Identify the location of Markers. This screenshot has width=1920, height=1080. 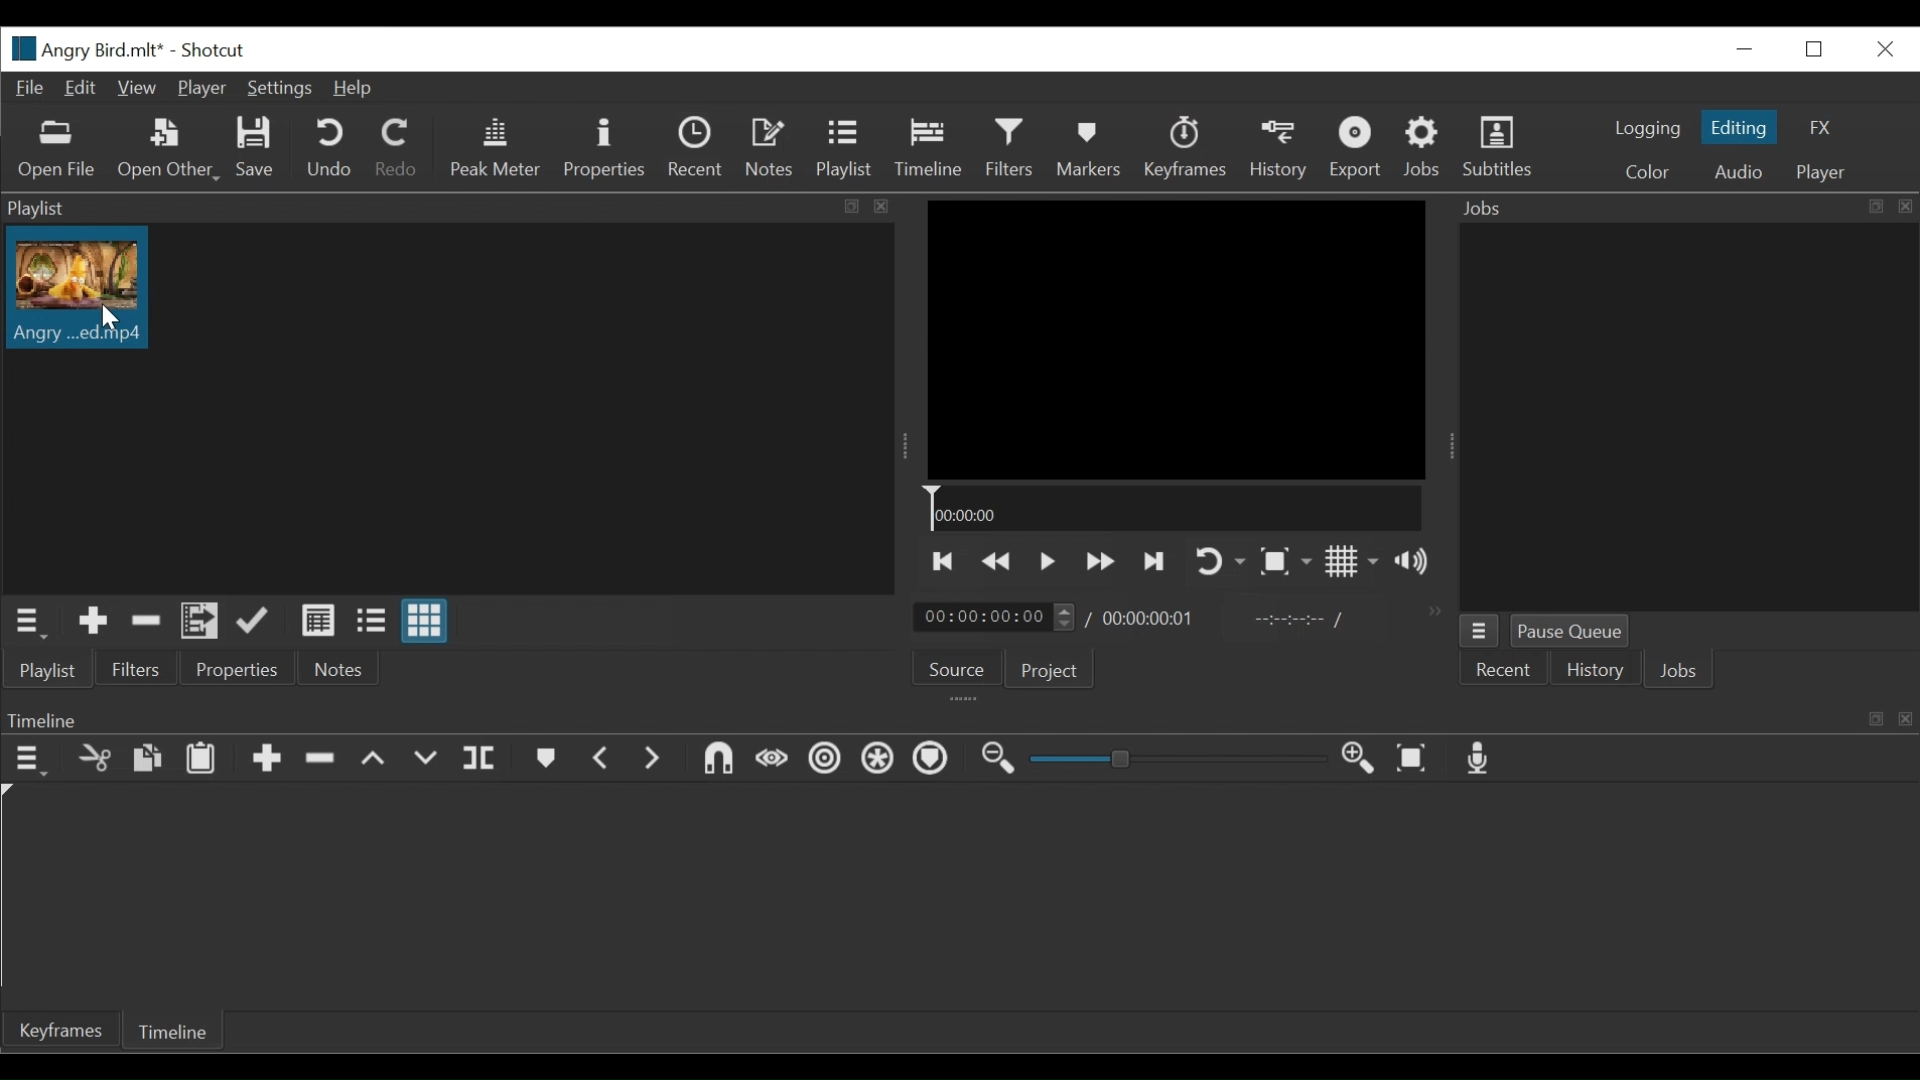
(1091, 148).